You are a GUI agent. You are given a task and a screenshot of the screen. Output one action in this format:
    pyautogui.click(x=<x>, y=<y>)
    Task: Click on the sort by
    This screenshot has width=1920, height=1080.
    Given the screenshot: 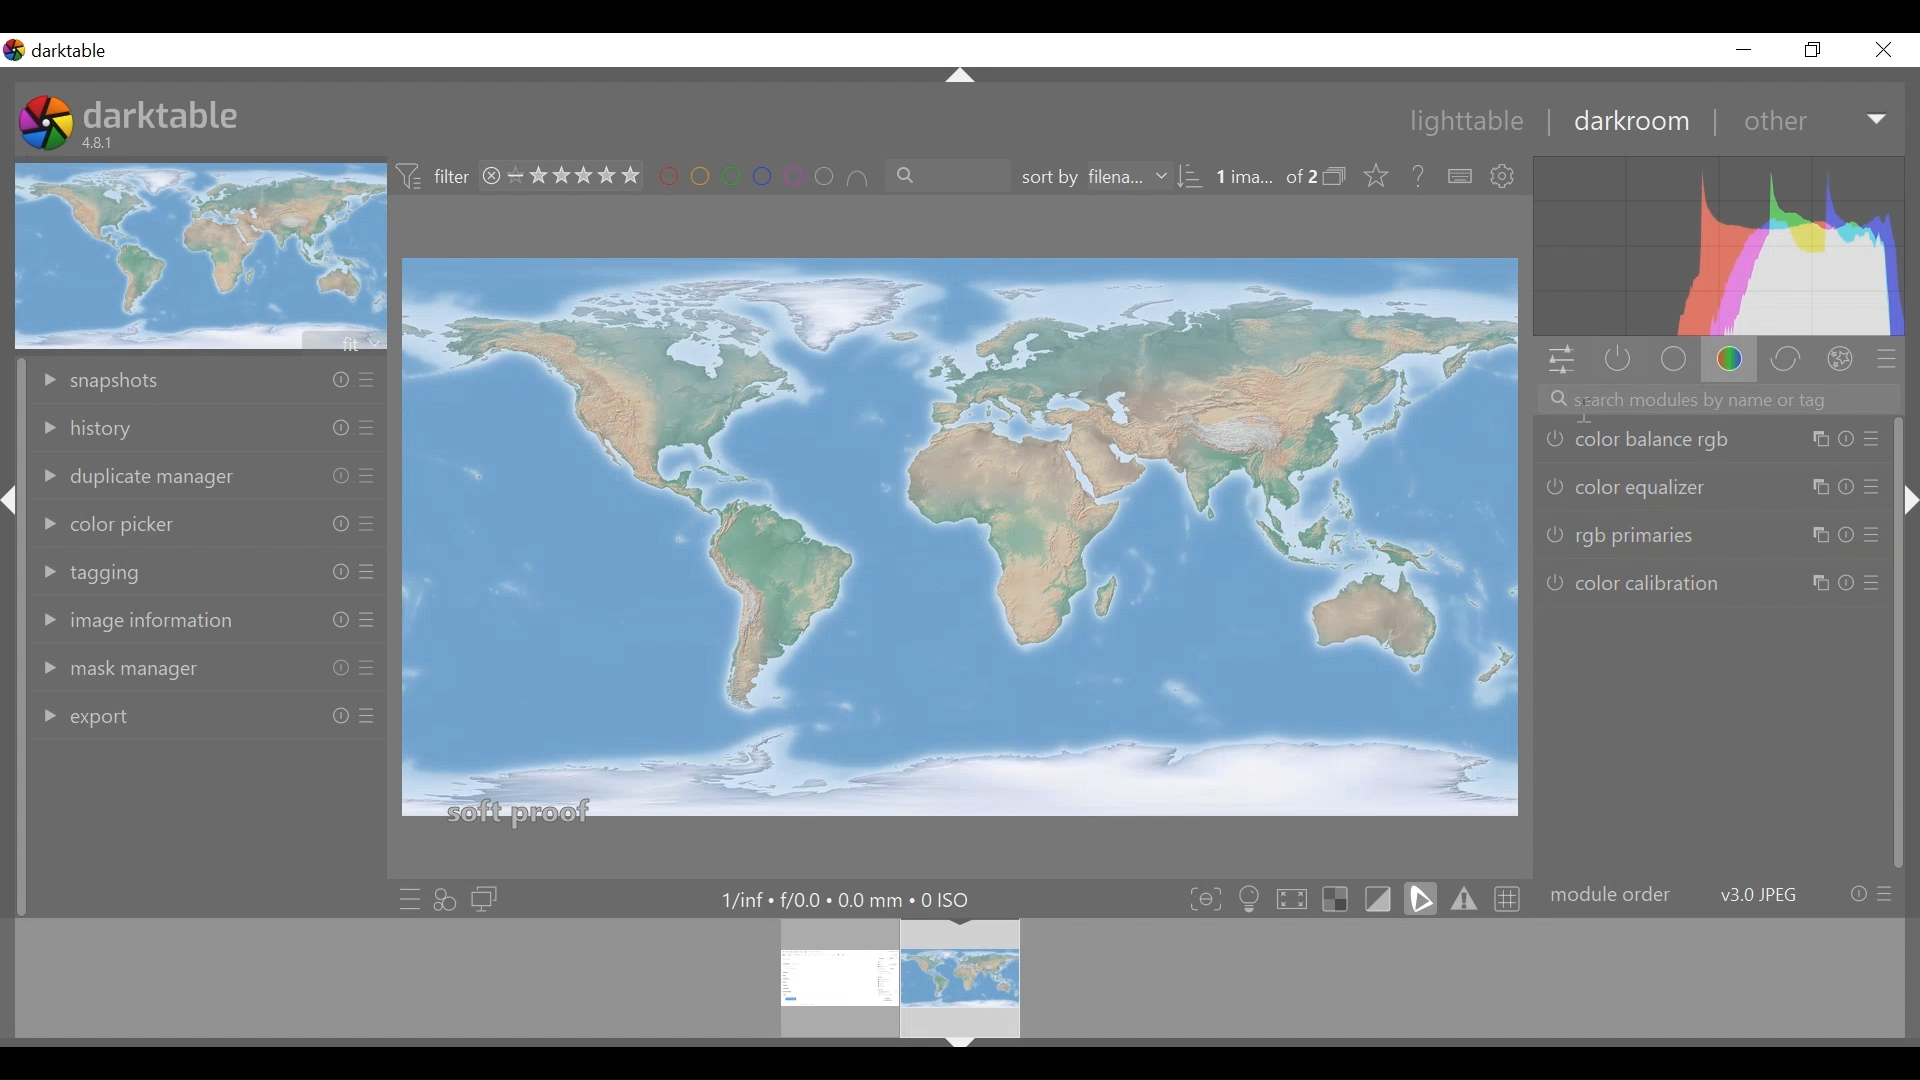 What is the action you would take?
    pyautogui.click(x=1105, y=178)
    